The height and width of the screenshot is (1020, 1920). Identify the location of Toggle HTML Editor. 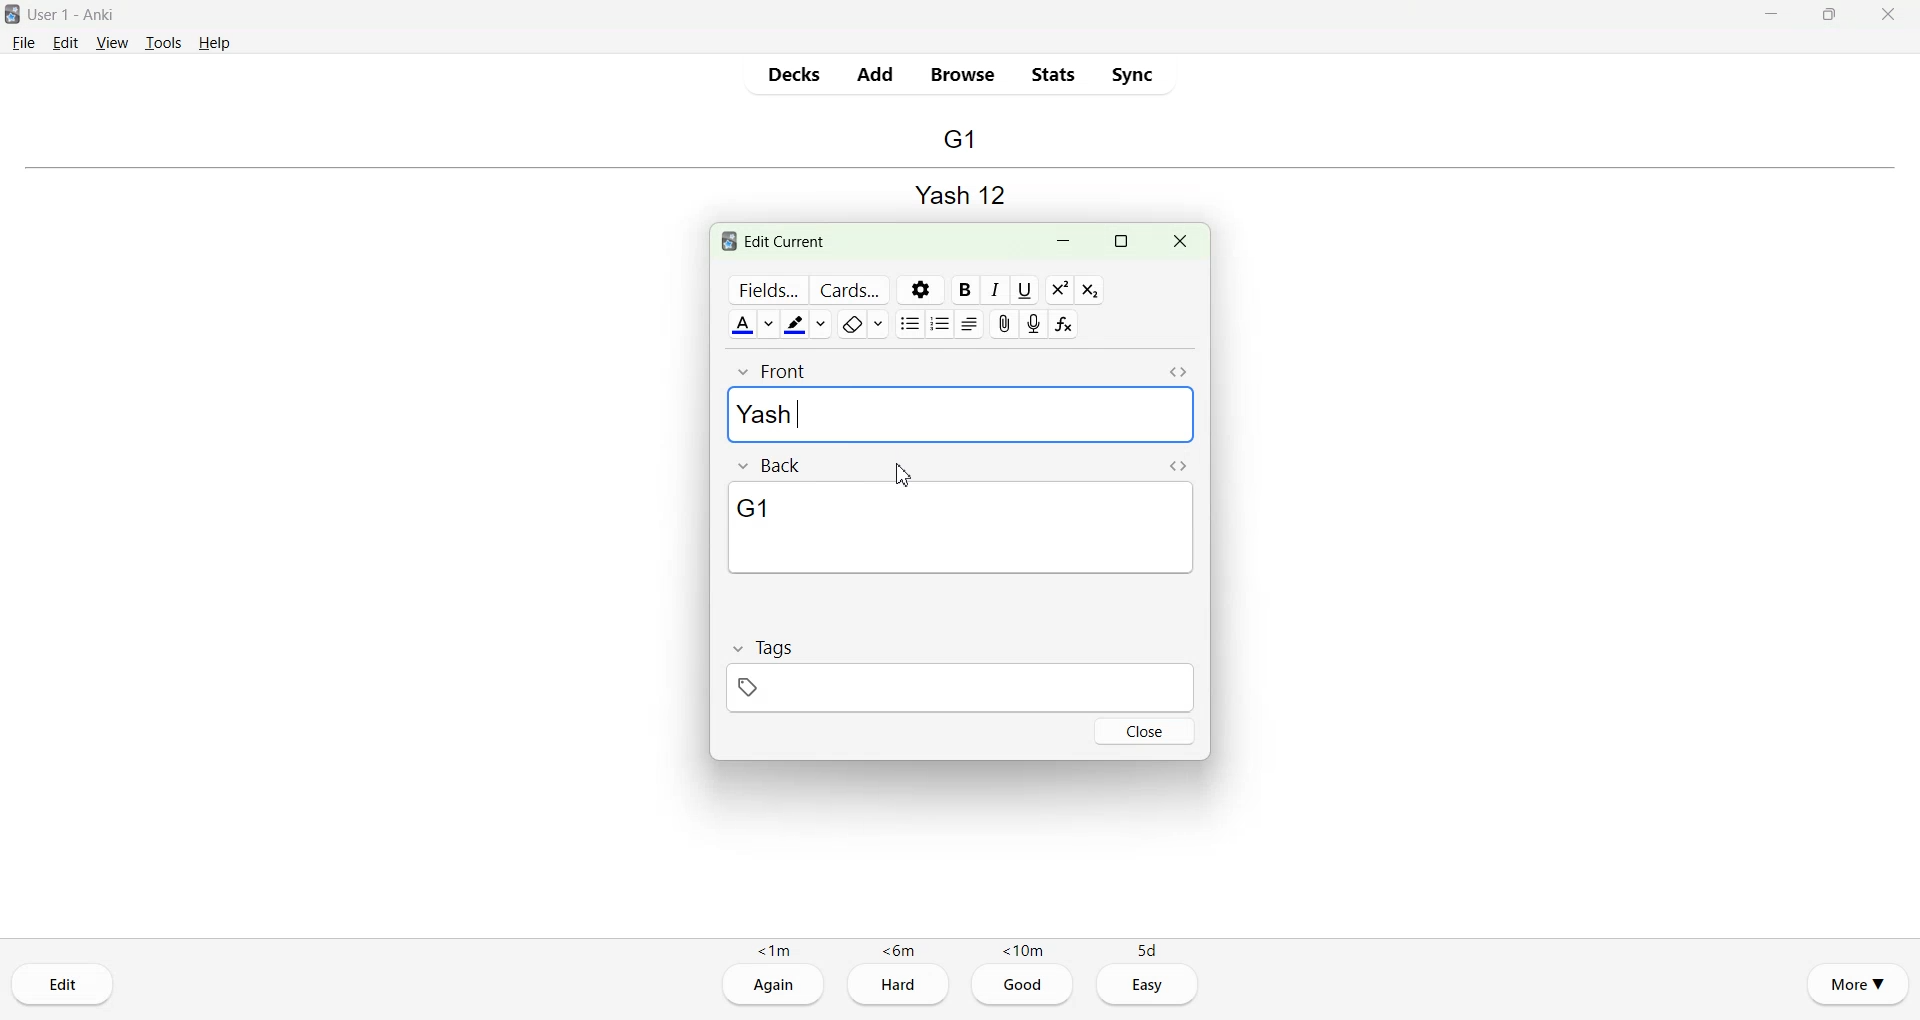
(1178, 373).